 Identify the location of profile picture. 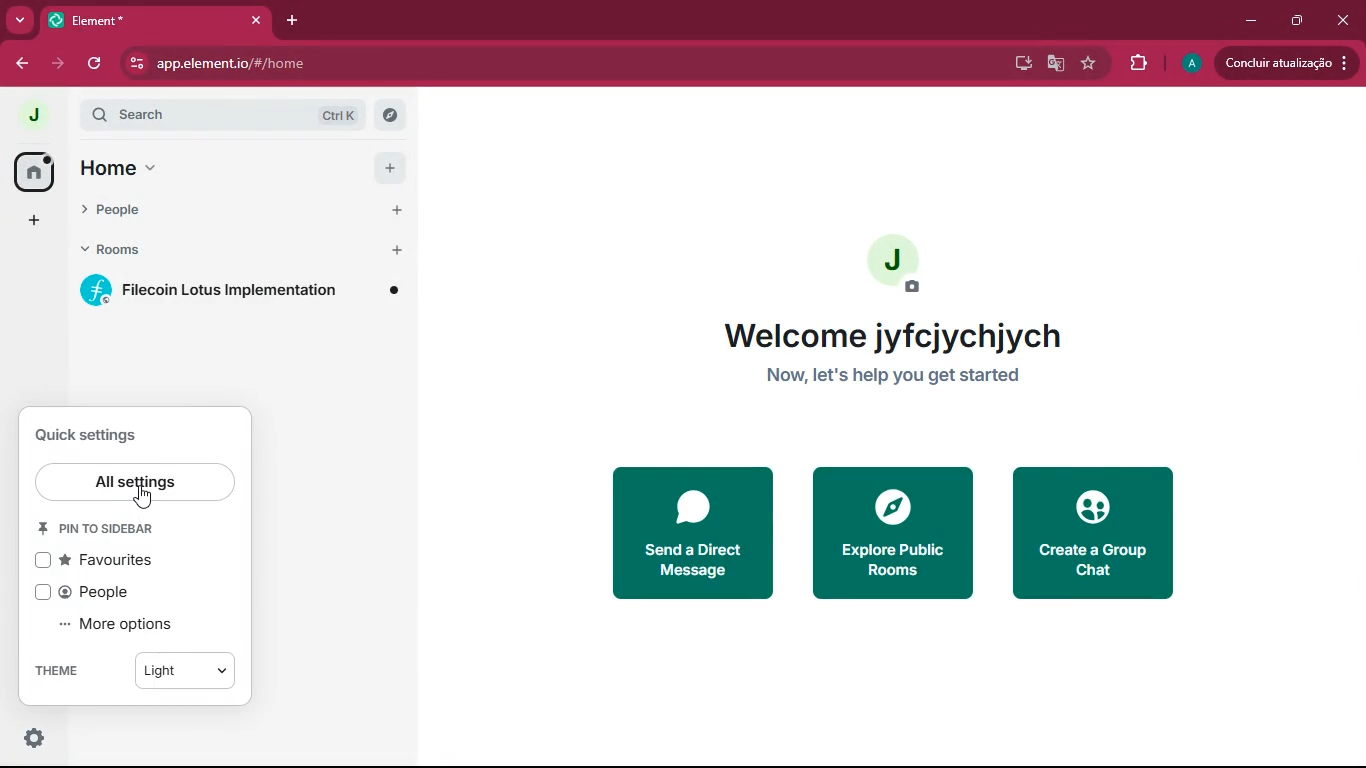
(33, 115).